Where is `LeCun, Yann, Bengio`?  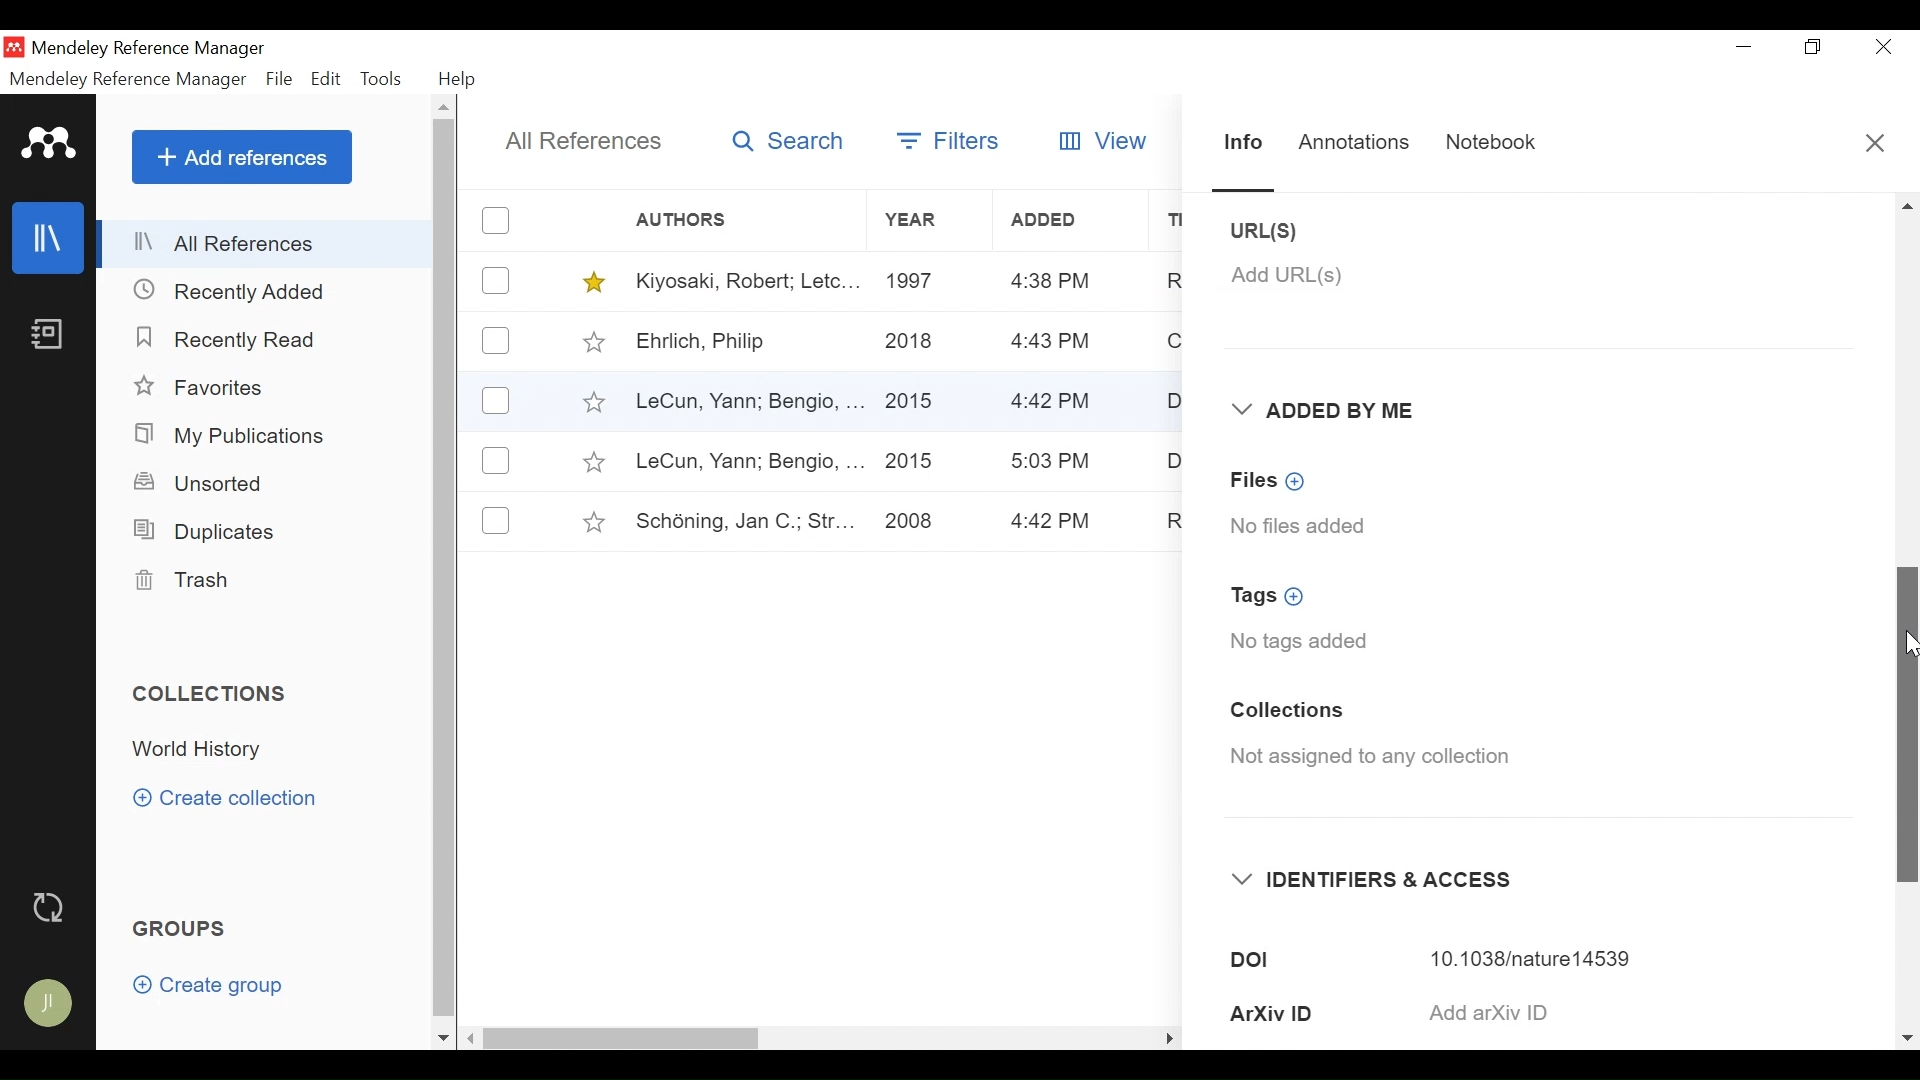 LeCun, Yann, Bengio is located at coordinates (746, 403).